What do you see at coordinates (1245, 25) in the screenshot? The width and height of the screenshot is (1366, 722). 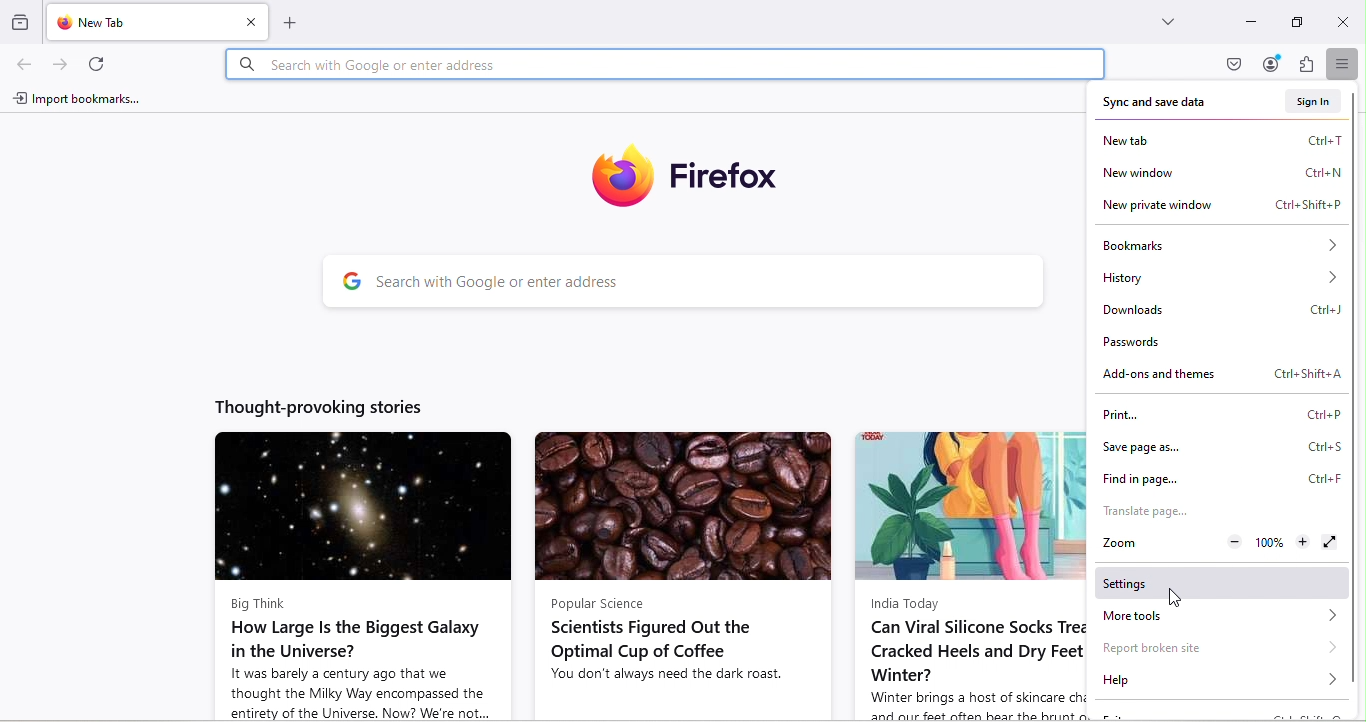 I see `Input ` at bounding box center [1245, 25].